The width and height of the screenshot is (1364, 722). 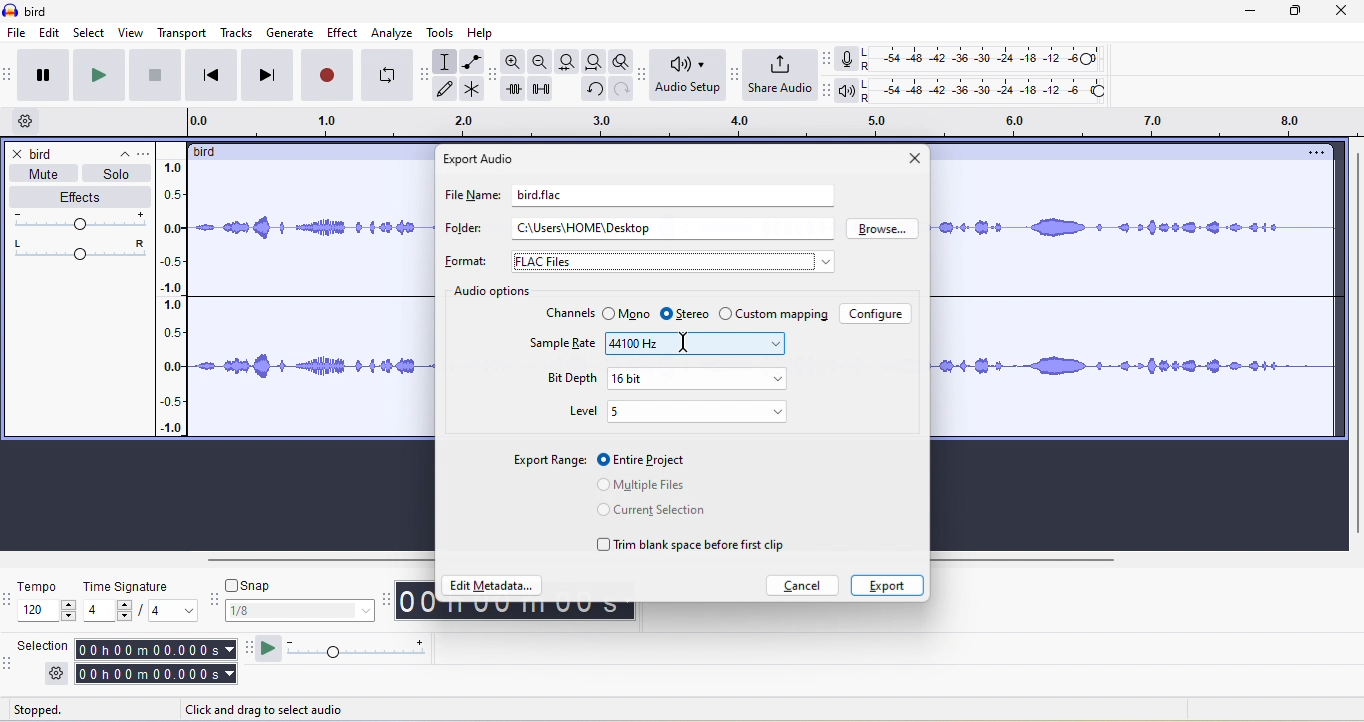 What do you see at coordinates (9, 75) in the screenshot?
I see `audacity transport toolbar` at bounding box center [9, 75].